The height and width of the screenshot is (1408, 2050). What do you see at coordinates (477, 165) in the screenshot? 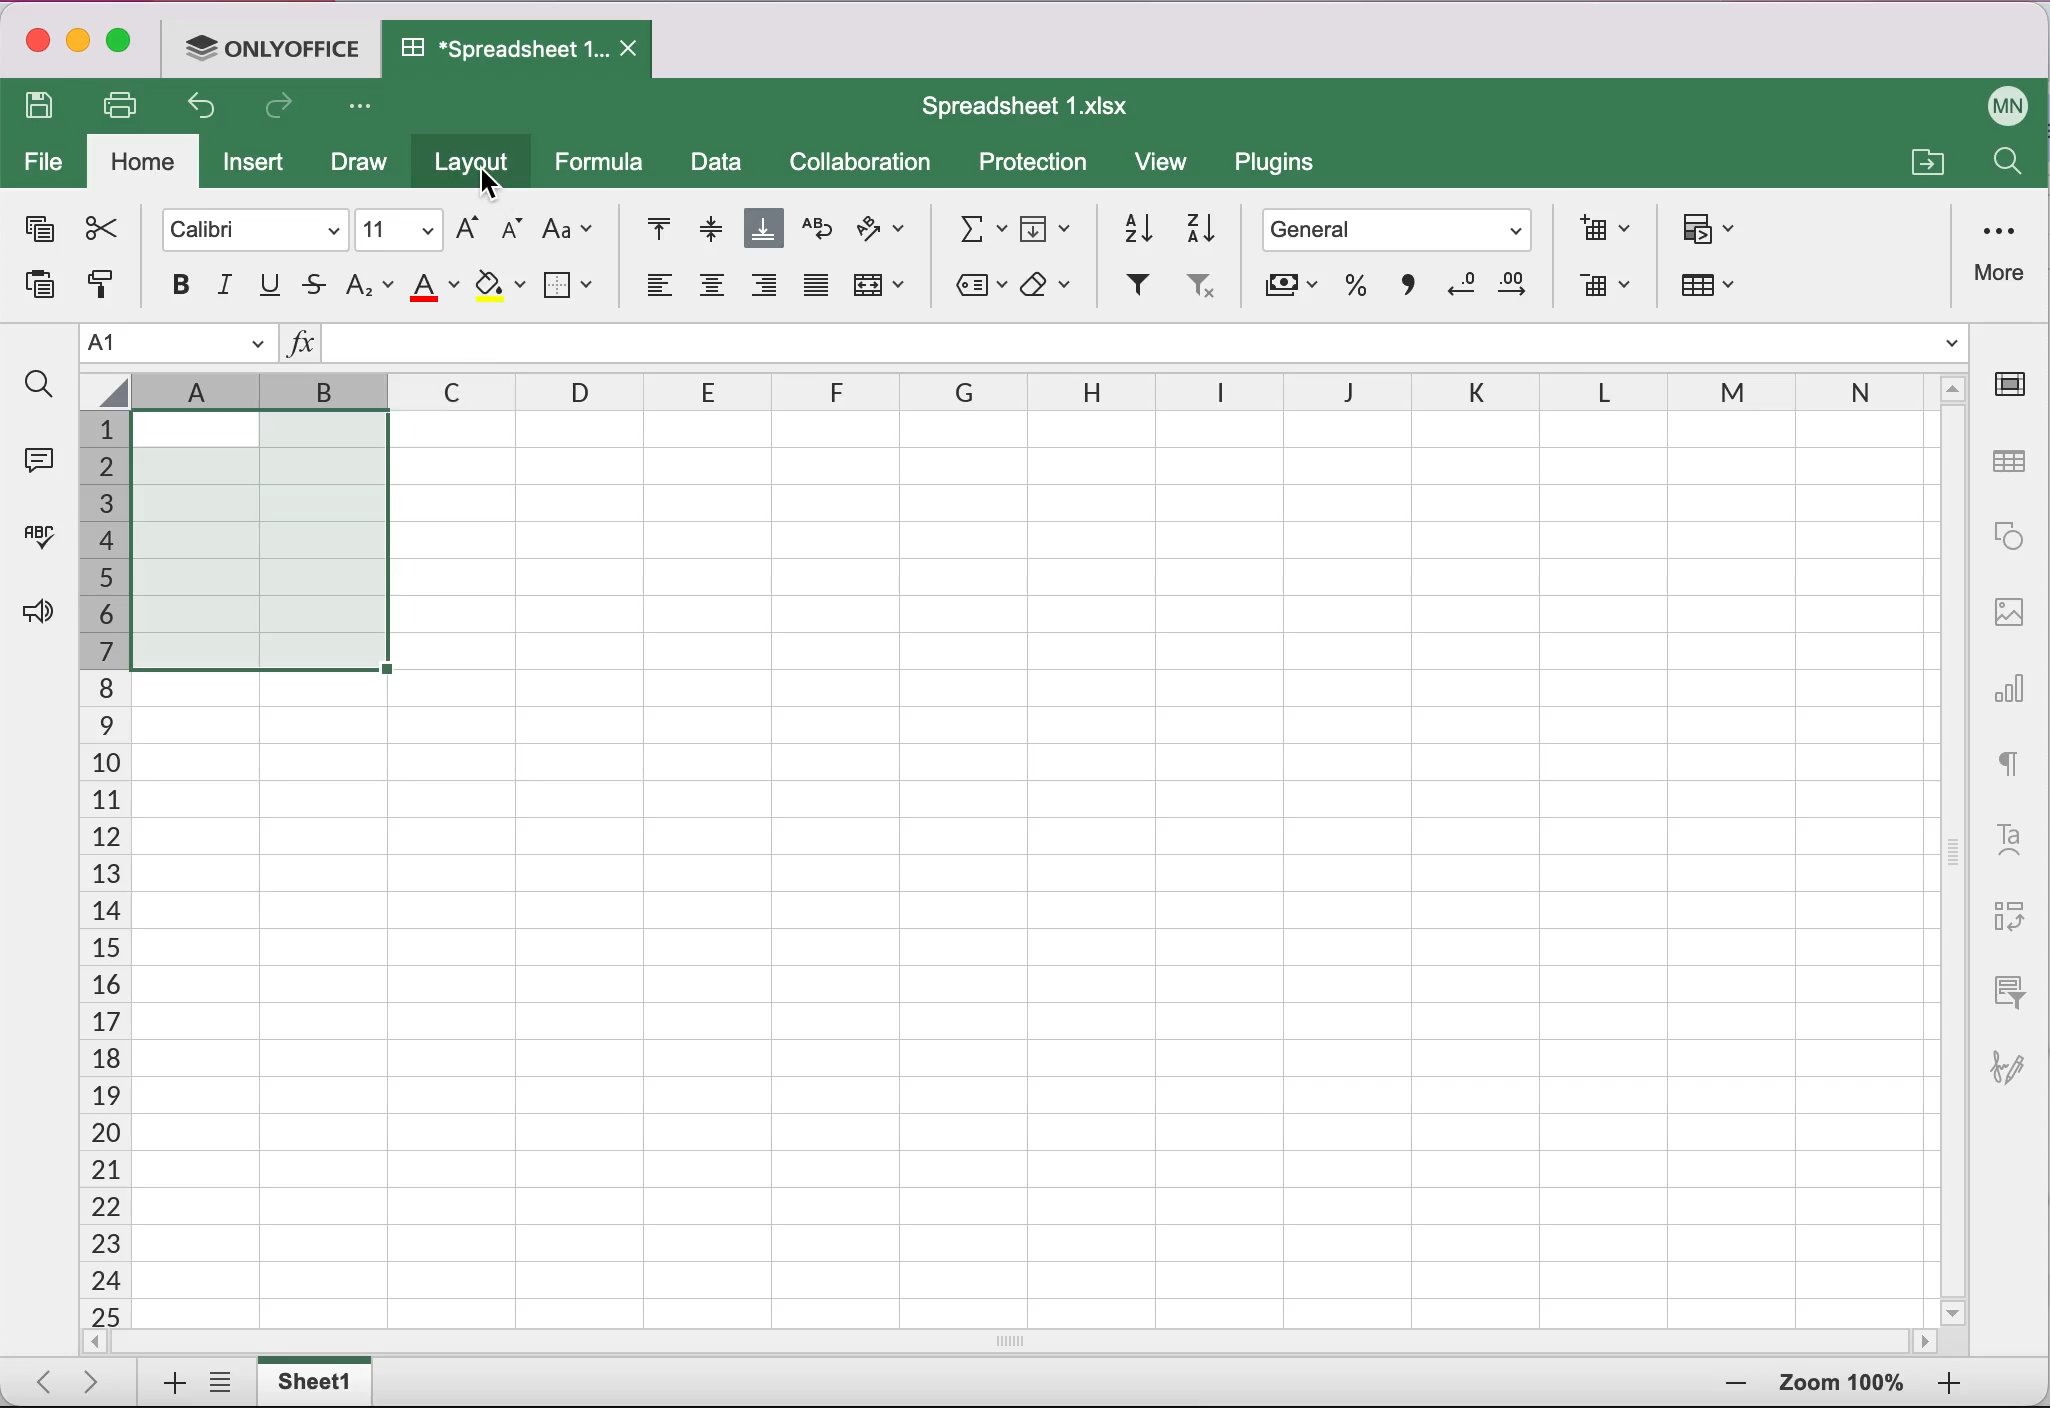
I see `layout` at bounding box center [477, 165].